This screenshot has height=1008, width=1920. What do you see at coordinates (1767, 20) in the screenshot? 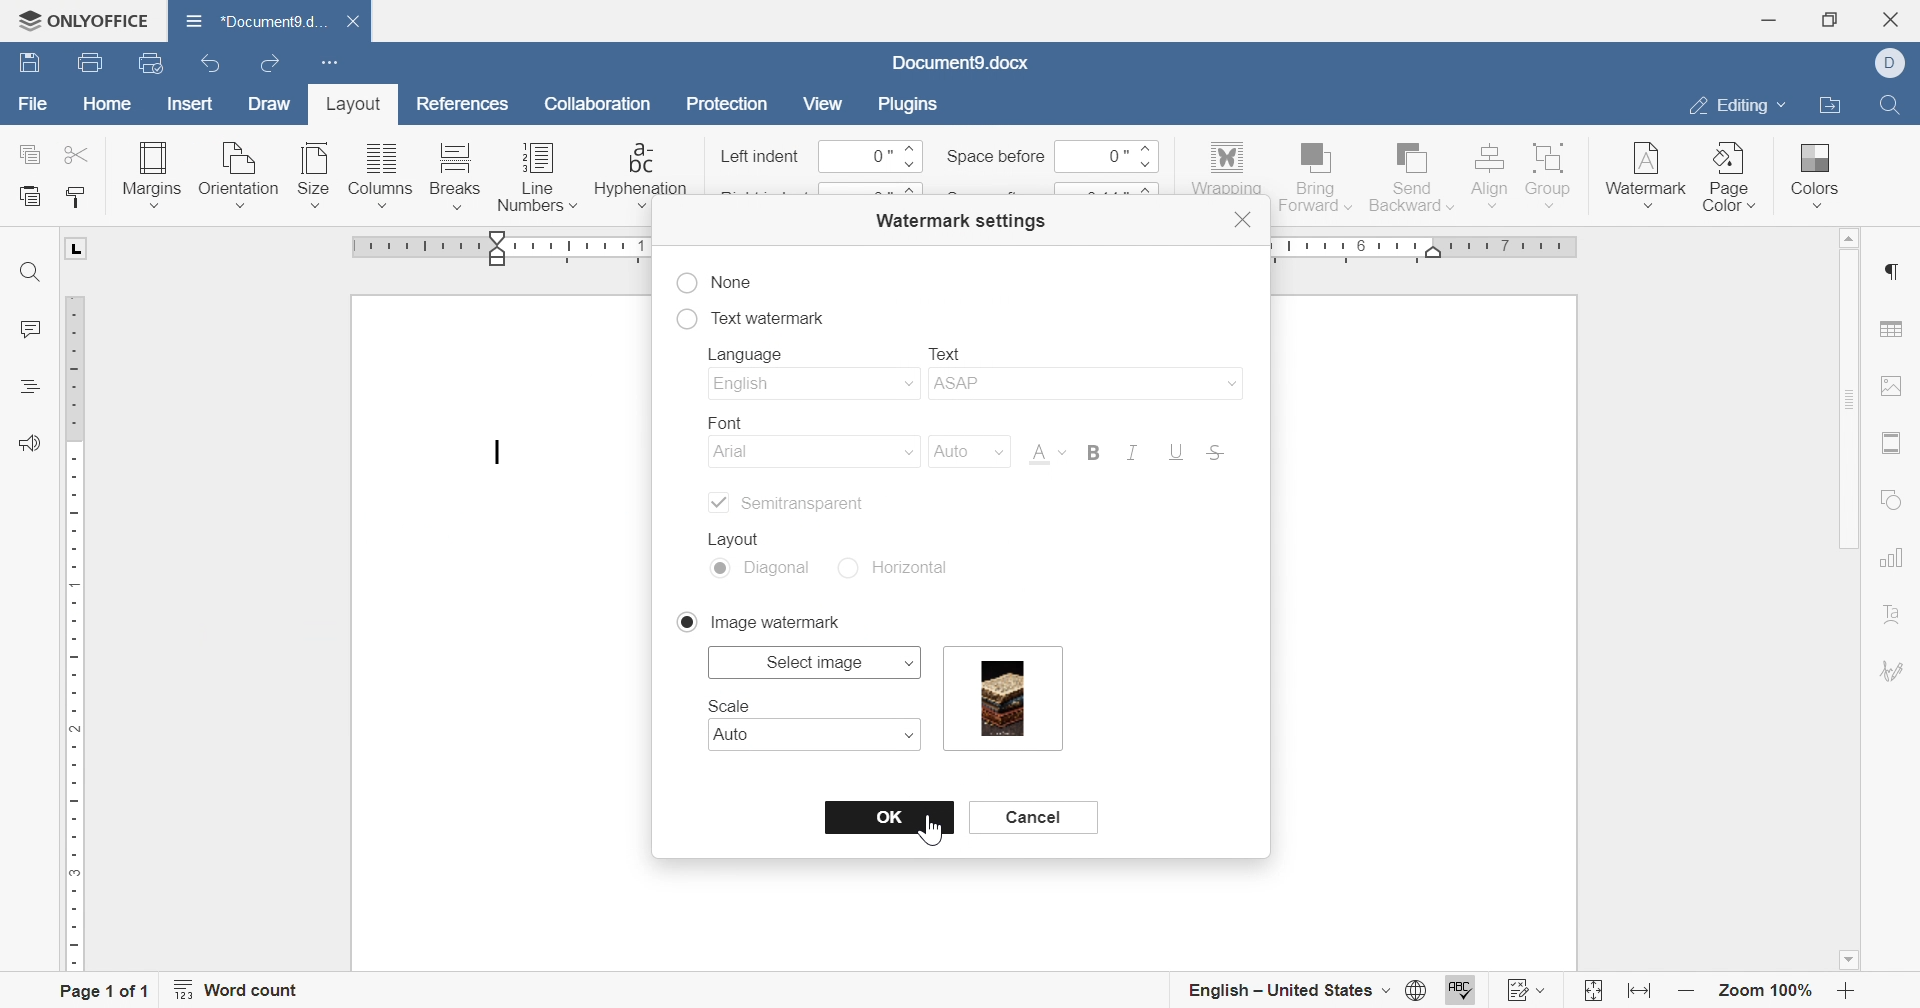
I see `minimize` at bounding box center [1767, 20].